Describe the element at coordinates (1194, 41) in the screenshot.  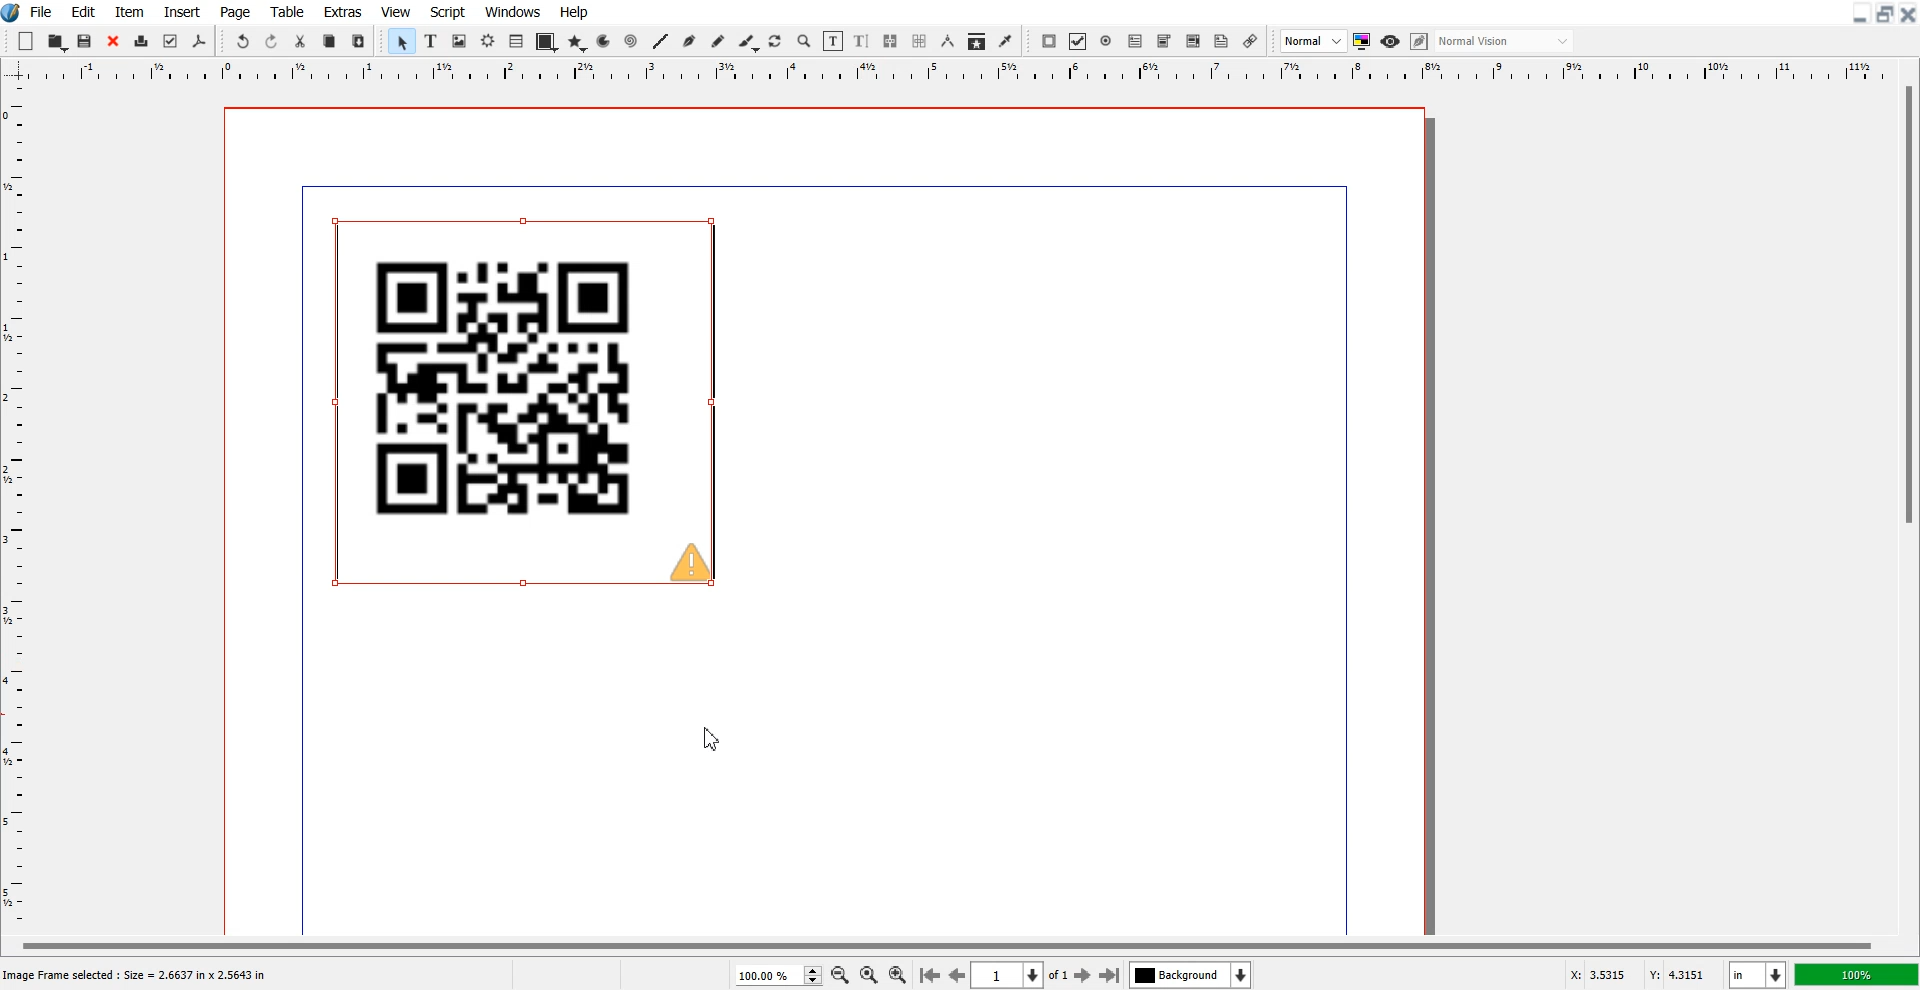
I see `PDF List Box` at that location.